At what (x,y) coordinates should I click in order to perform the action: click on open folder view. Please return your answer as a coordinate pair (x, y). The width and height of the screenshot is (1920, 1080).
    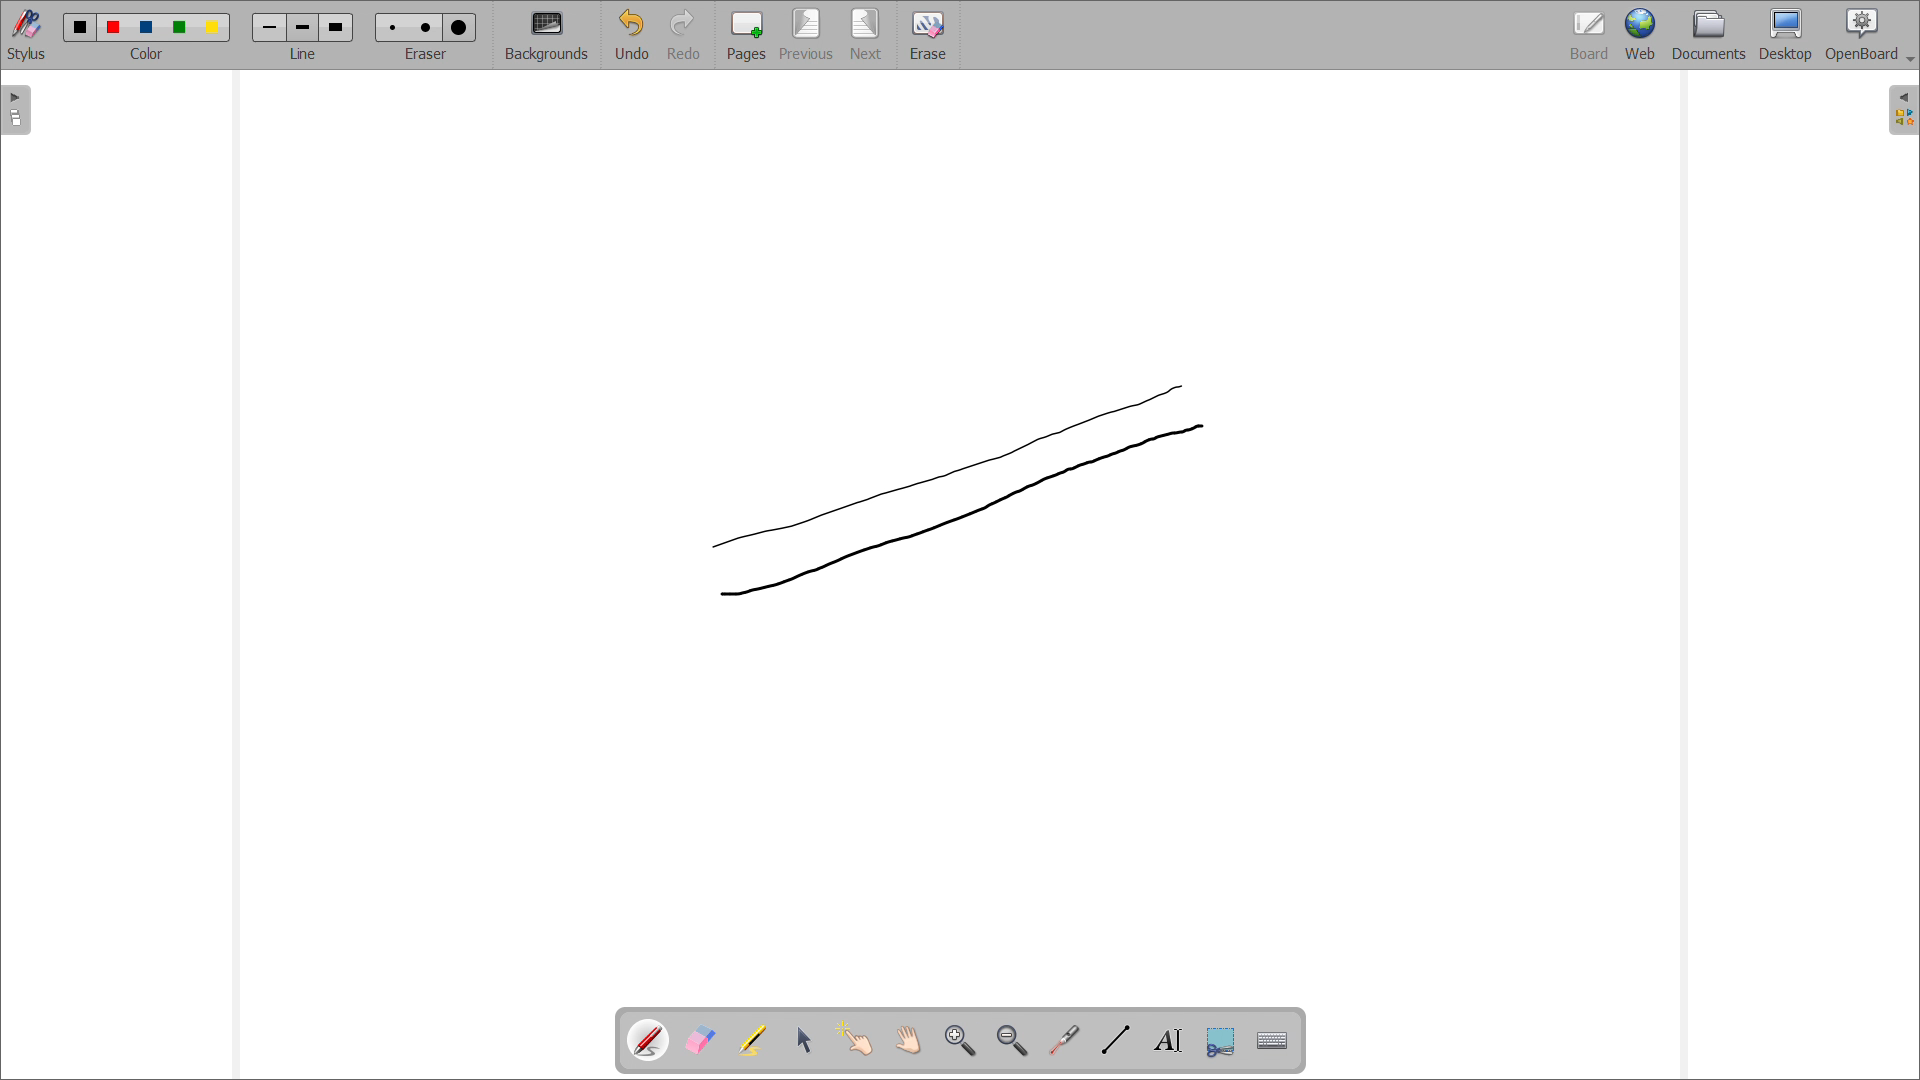
    Looking at the image, I should click on (1903, 110).